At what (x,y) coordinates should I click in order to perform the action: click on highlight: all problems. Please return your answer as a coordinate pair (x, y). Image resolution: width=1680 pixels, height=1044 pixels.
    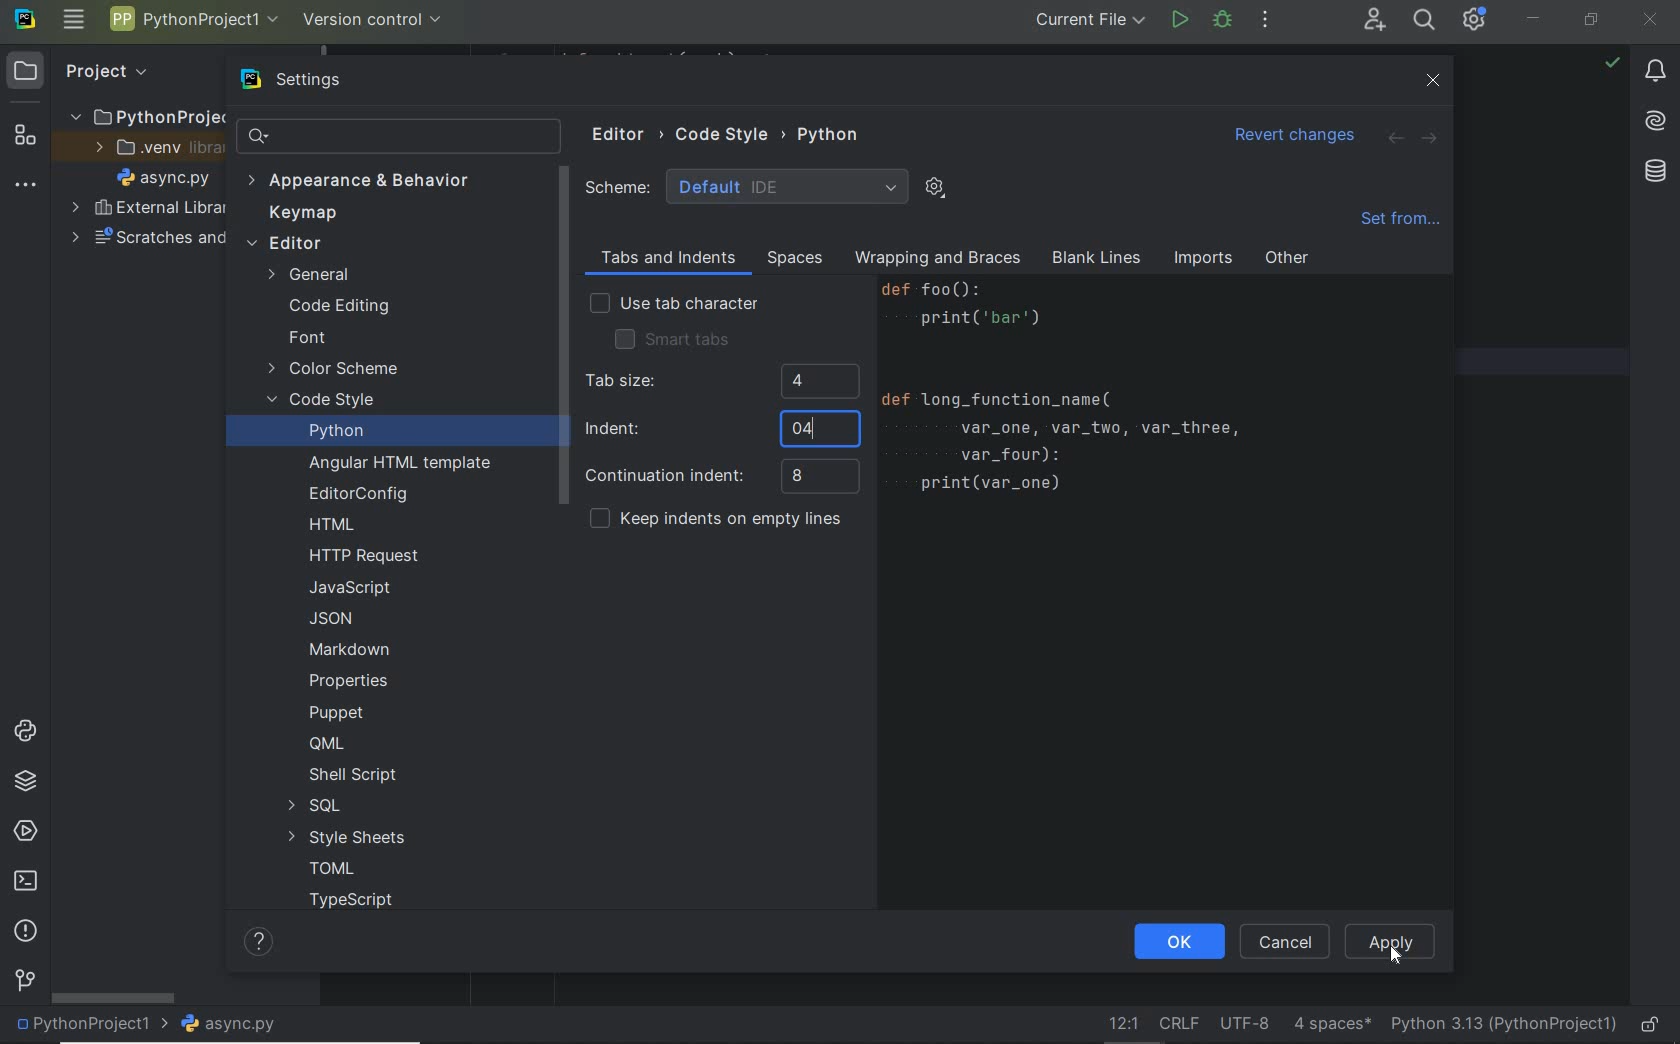
    Looking at the image, I should click on (1610, 64).